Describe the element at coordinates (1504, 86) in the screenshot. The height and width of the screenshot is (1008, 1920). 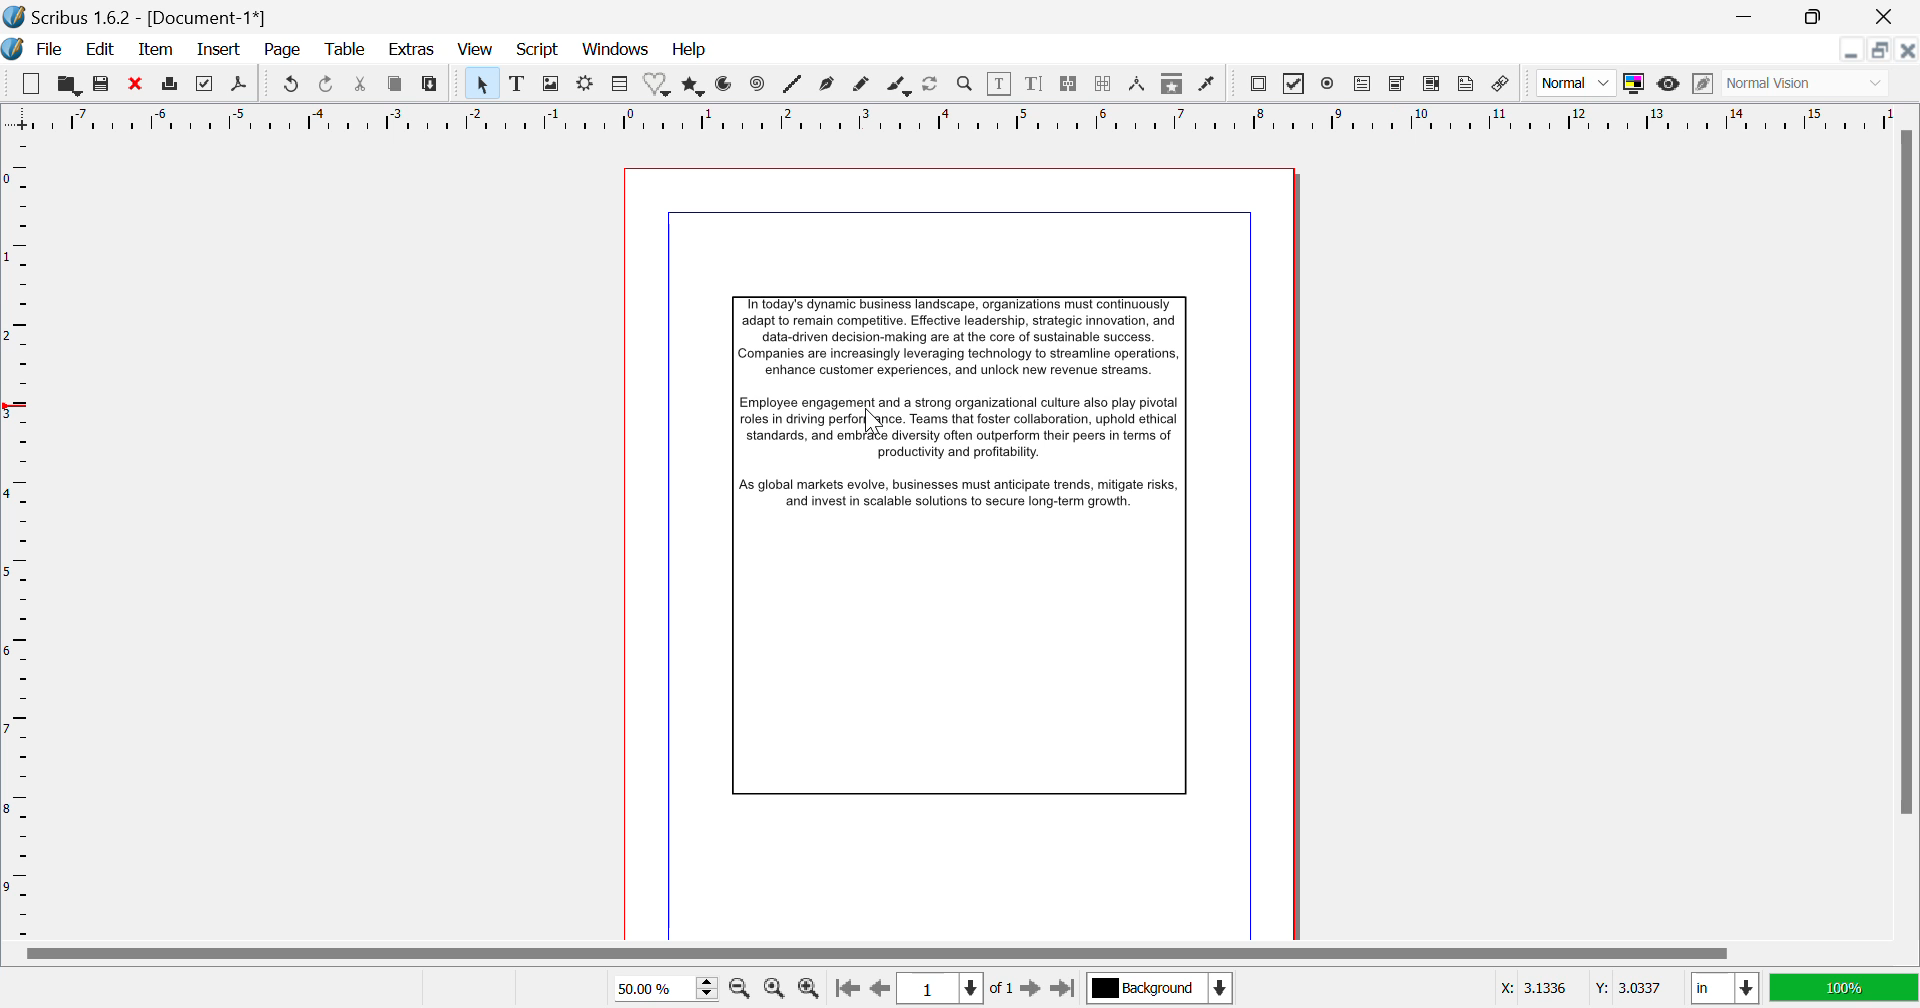
I see `Link Annotation` at that location.